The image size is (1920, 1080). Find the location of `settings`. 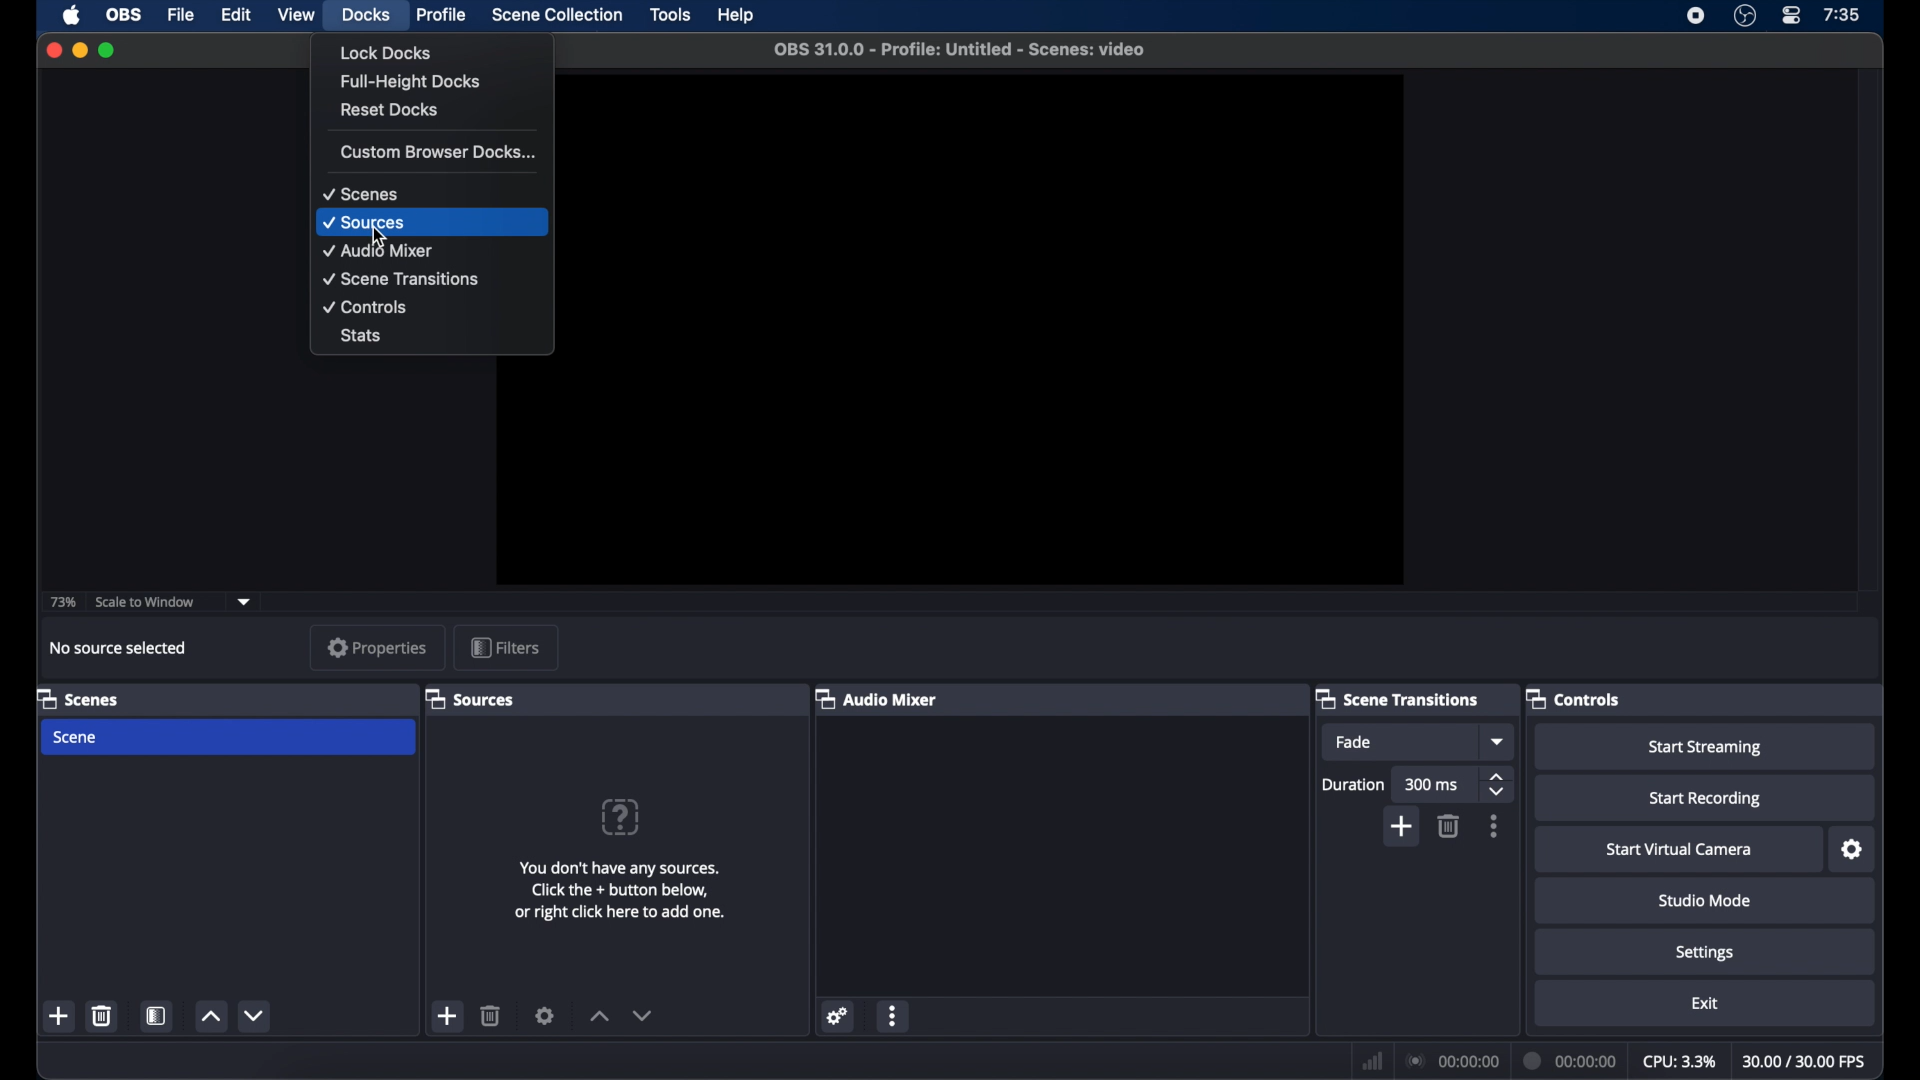

settings is located at coordinates (840, 1018).